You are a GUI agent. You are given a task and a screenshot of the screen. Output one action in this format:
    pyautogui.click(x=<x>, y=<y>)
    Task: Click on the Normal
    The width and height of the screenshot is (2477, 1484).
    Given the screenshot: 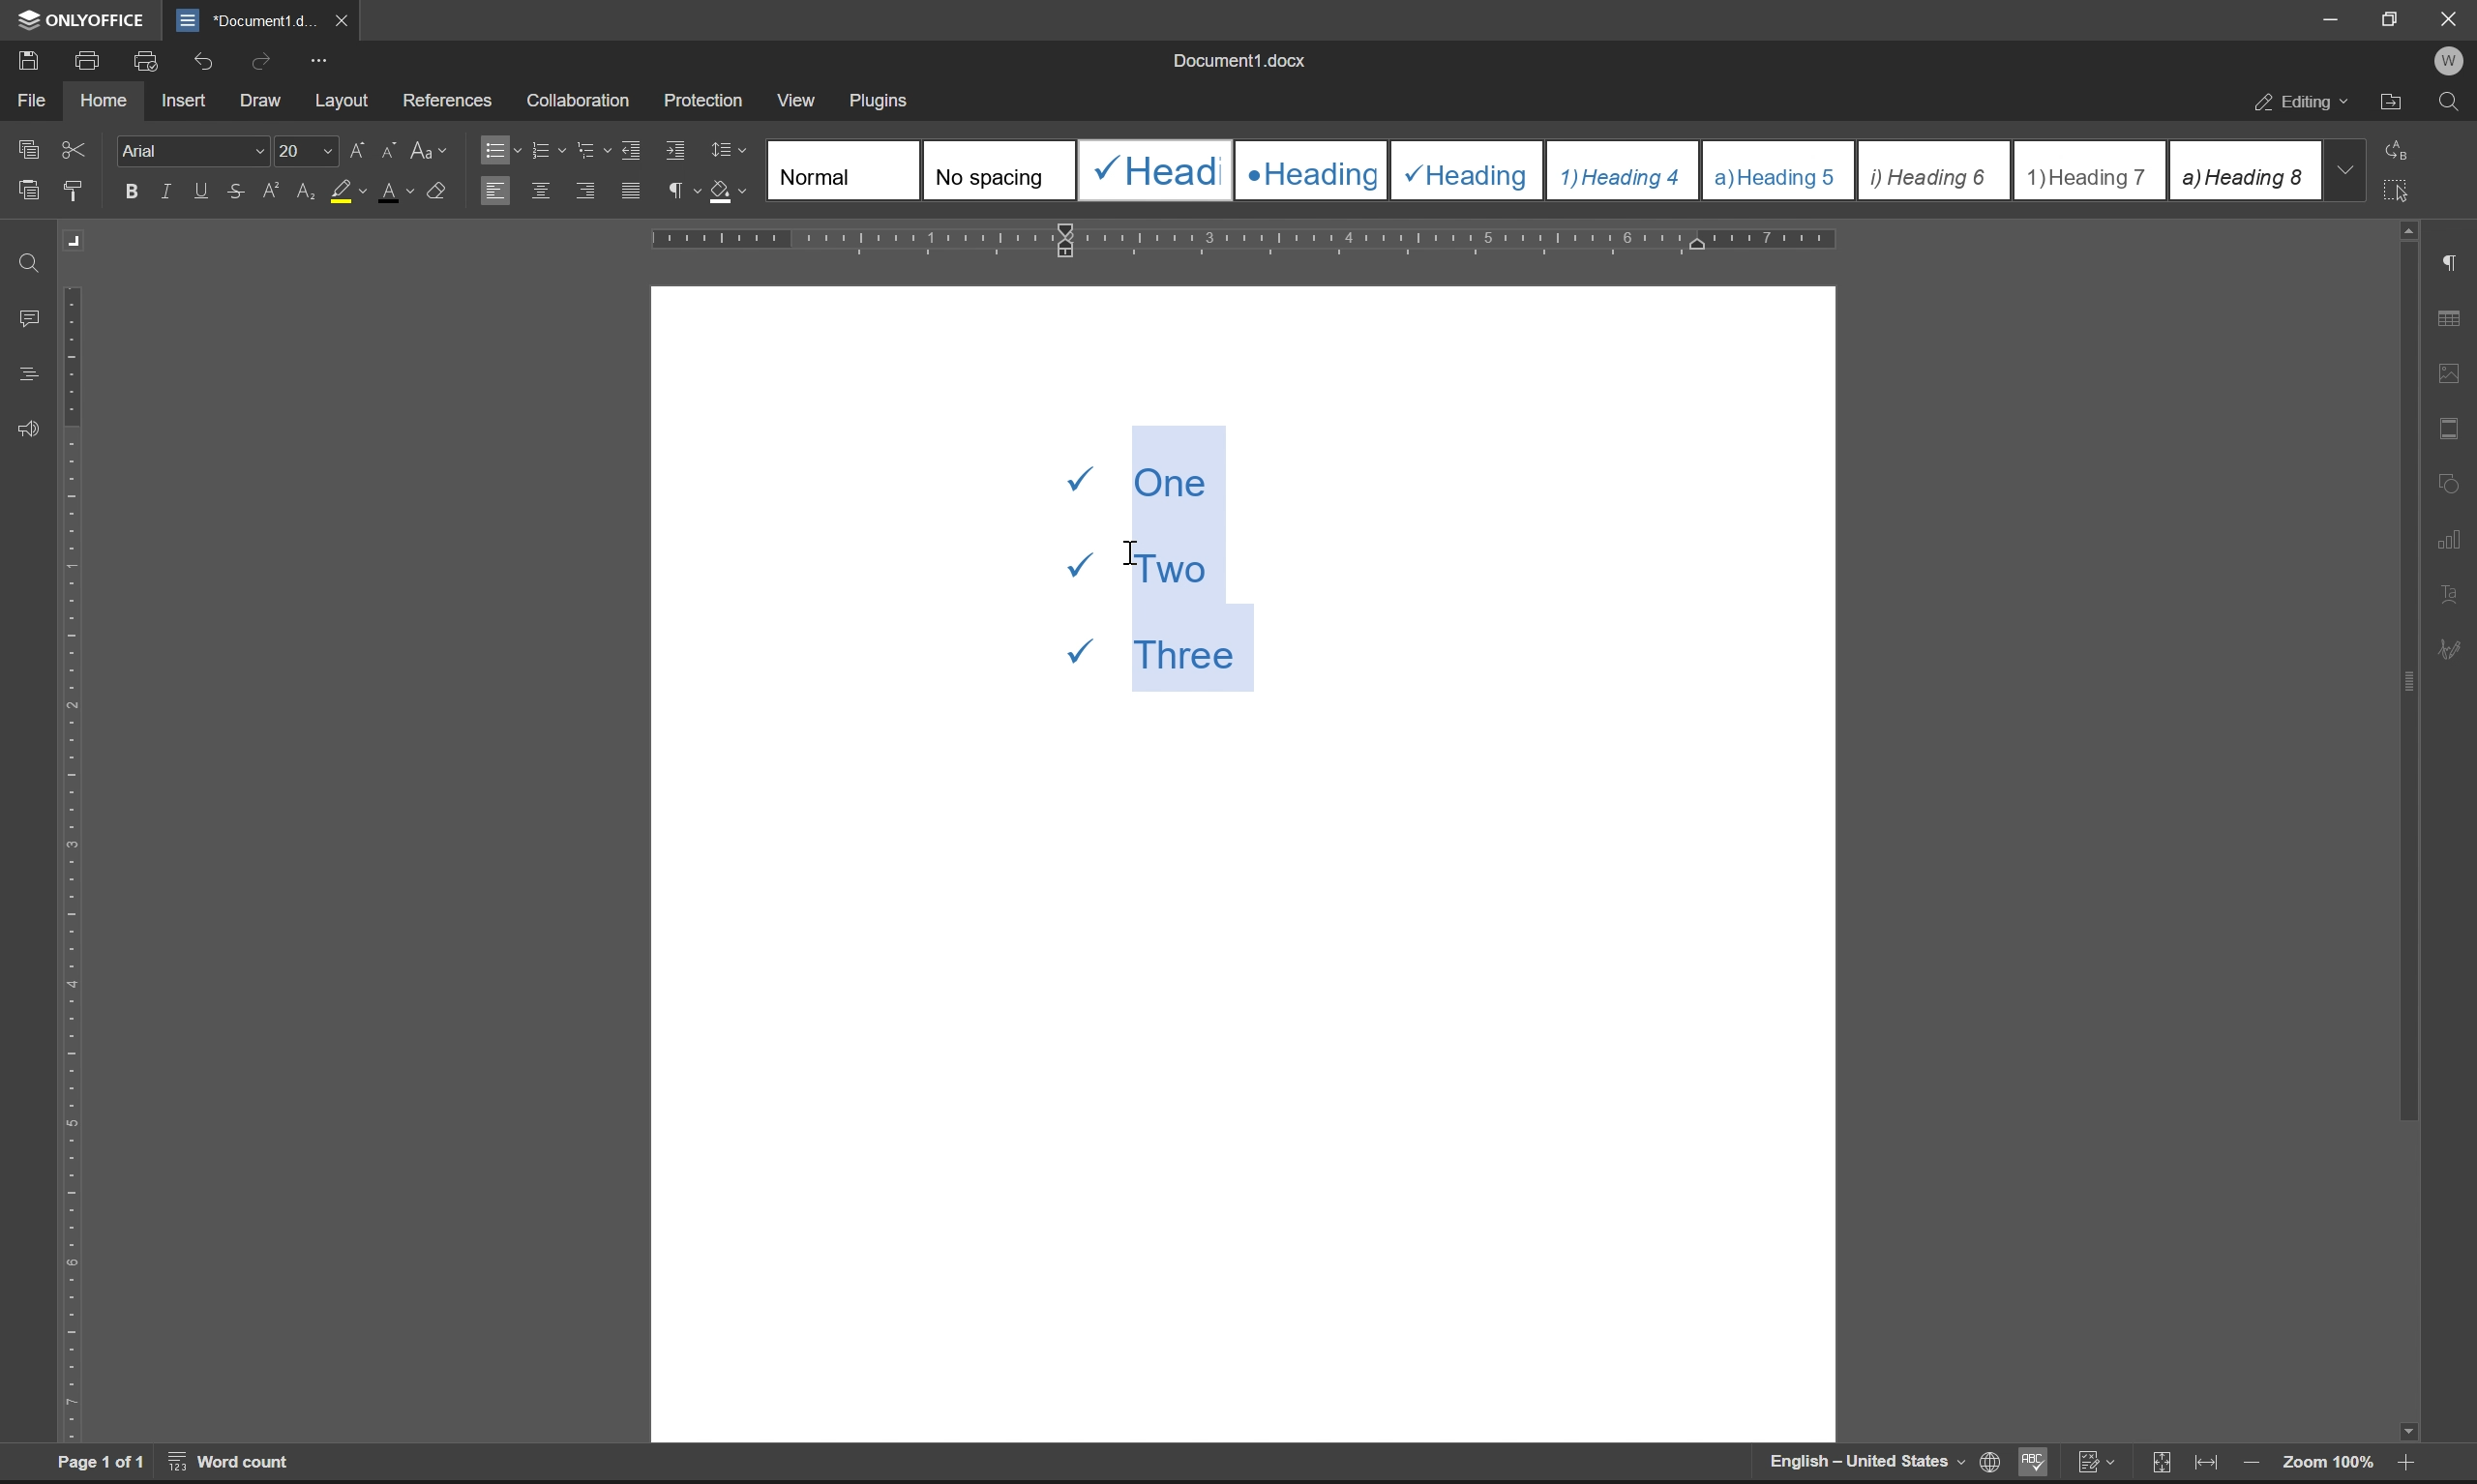 What is the action you would take?
    pyautogui.click(x=844, y=169)
    